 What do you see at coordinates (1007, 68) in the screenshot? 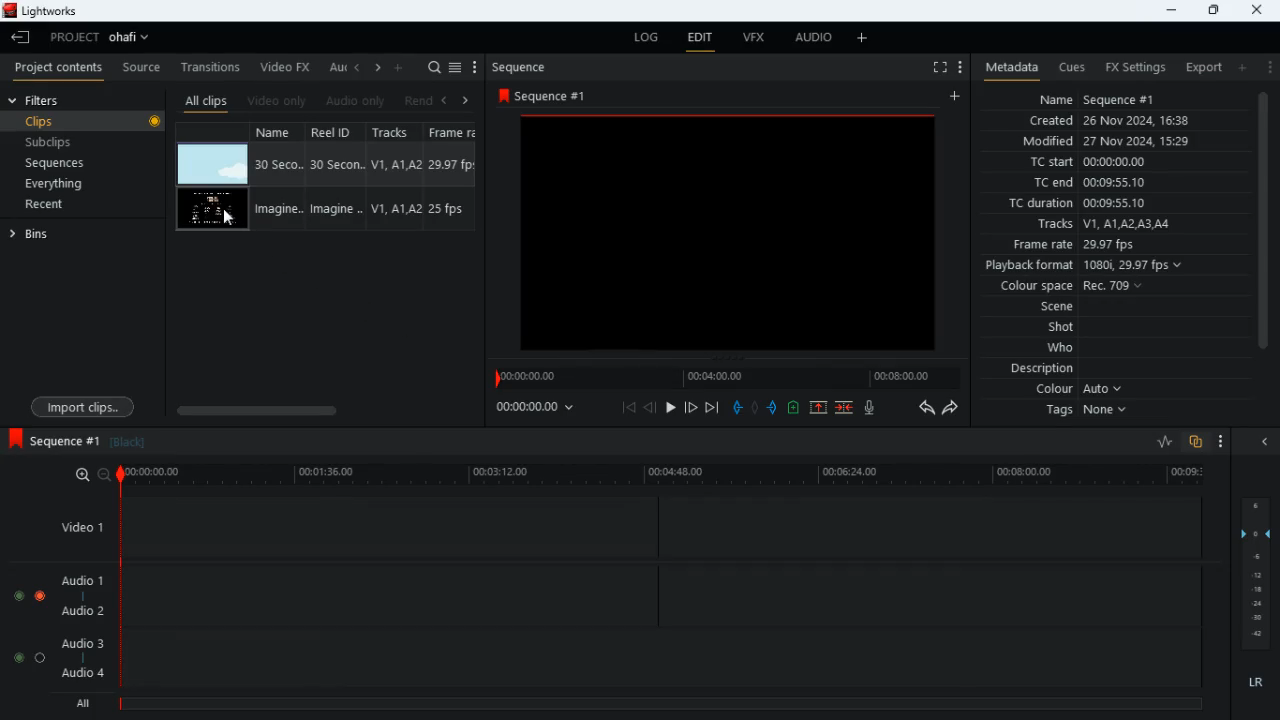
I see `metadata` at bounding box center [1007, 68].